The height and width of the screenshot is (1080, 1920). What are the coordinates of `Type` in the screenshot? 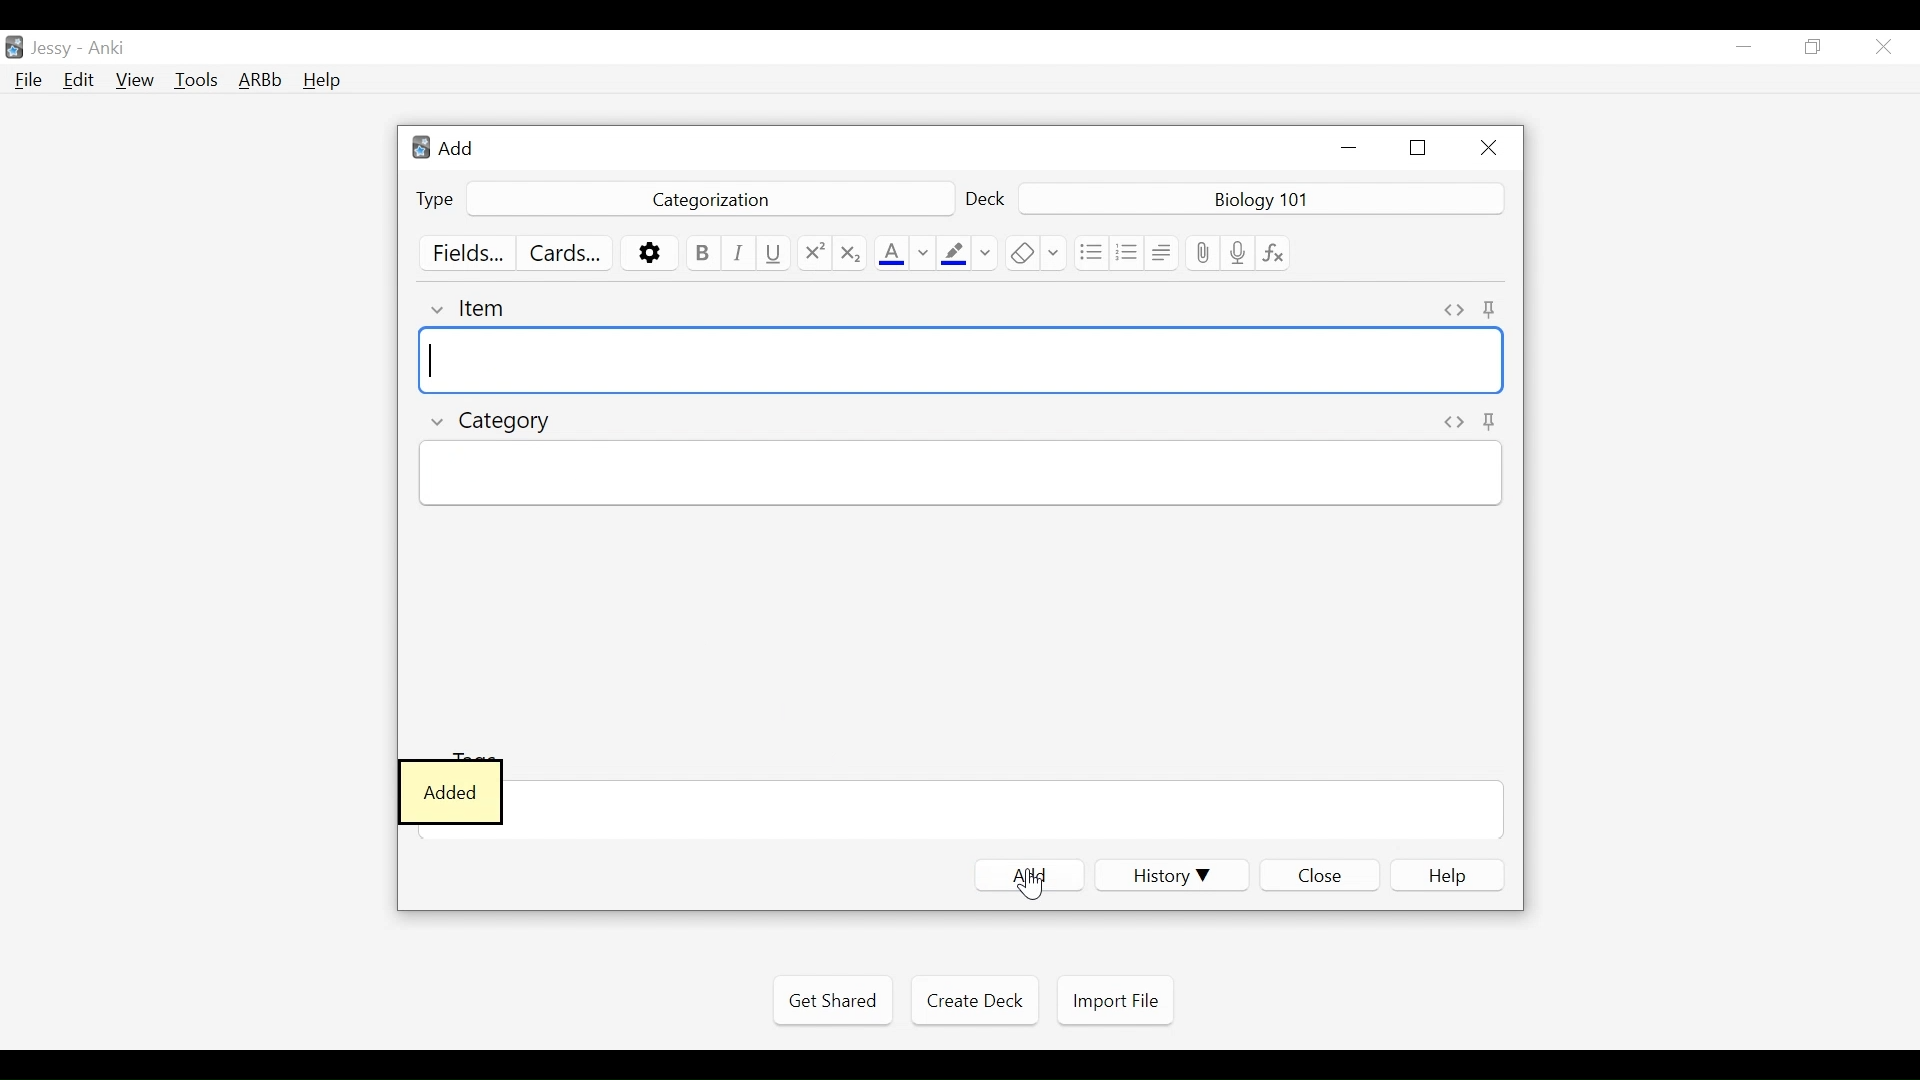 It's located at (435, 200).